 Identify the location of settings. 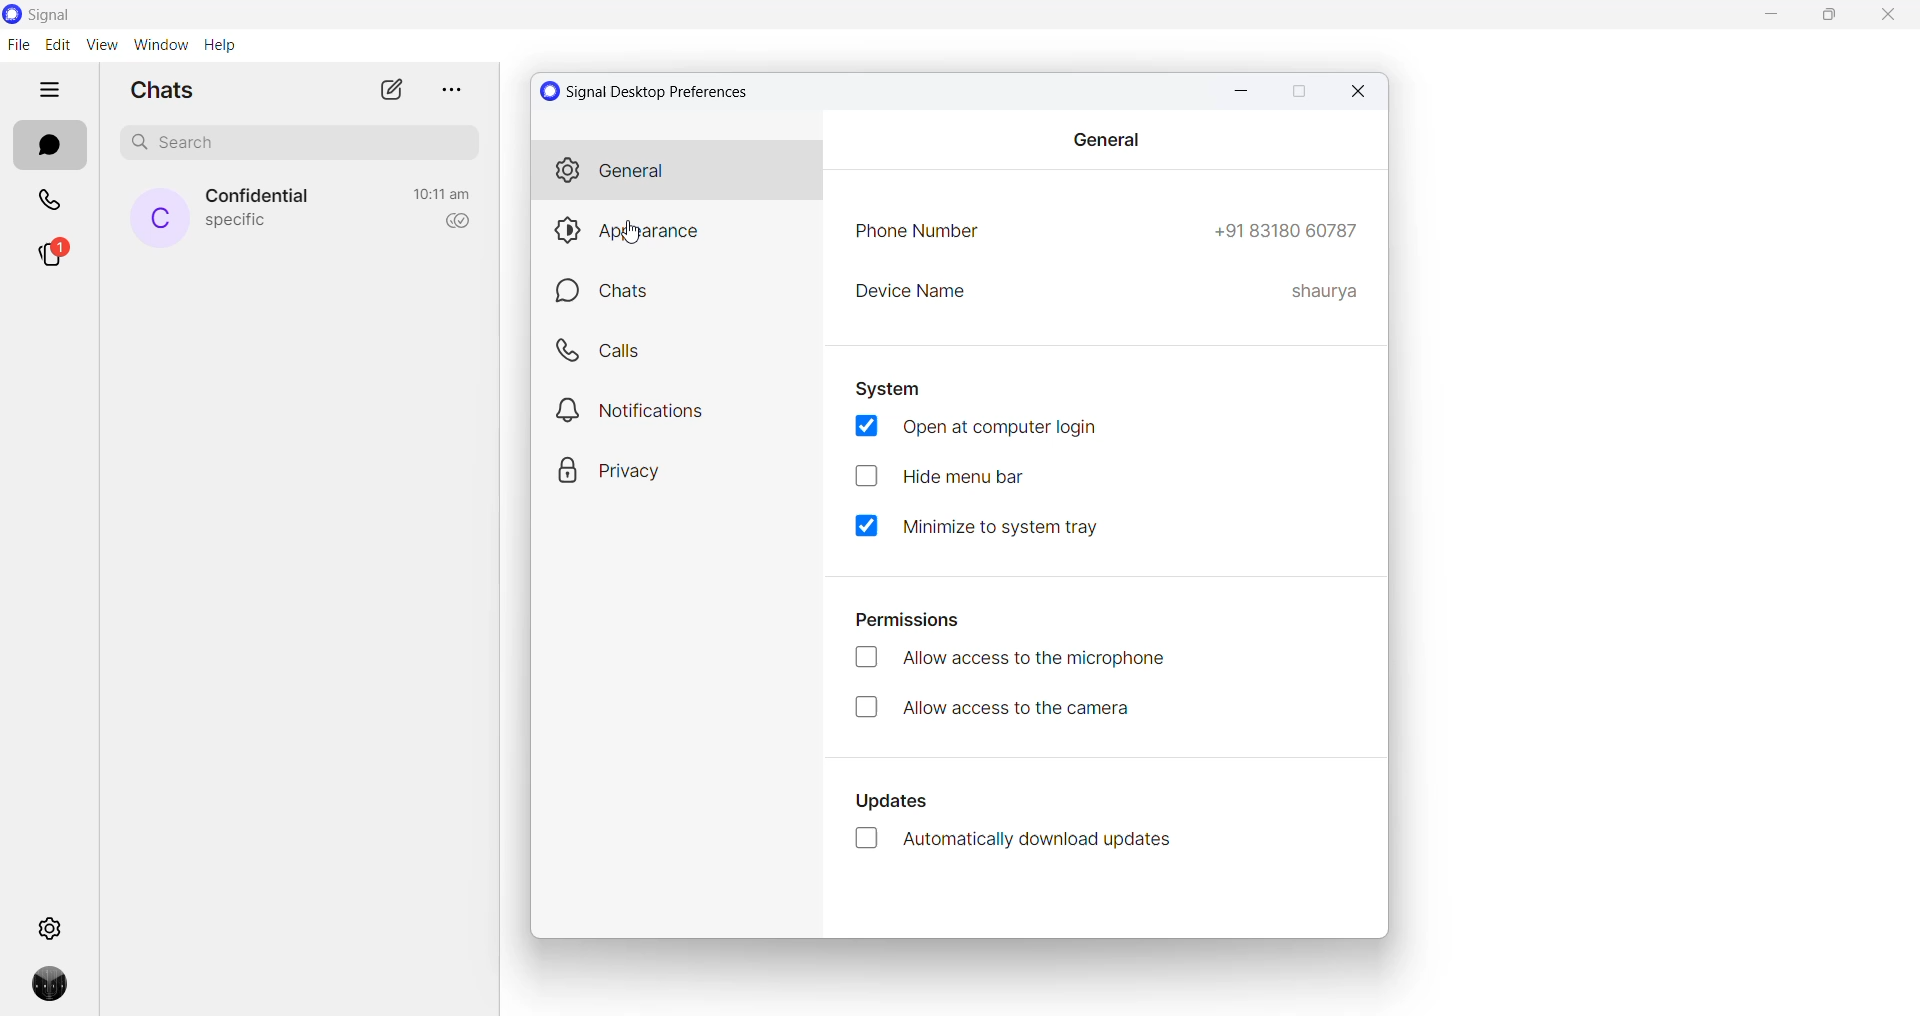
(53, 926).